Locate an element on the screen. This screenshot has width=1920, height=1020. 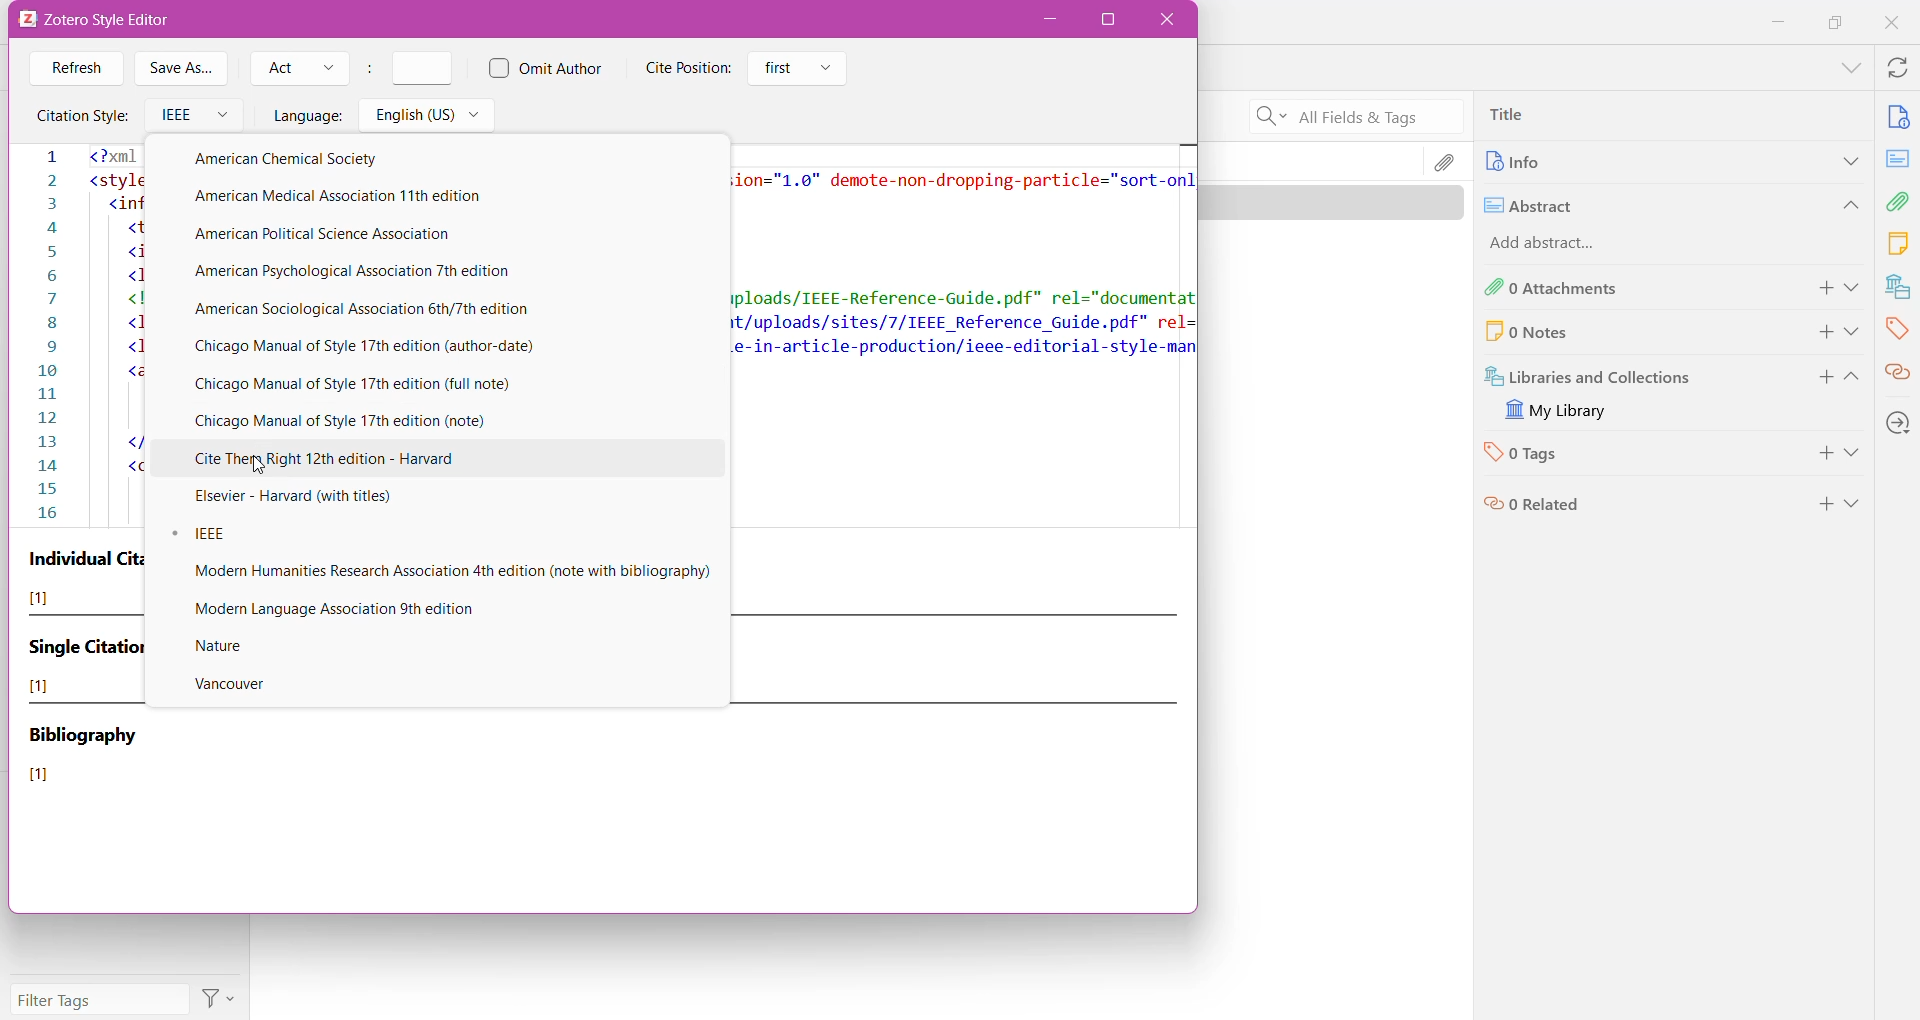
Chicago Manual of Style 17th edition (note) is located at coordinates (372, 421).